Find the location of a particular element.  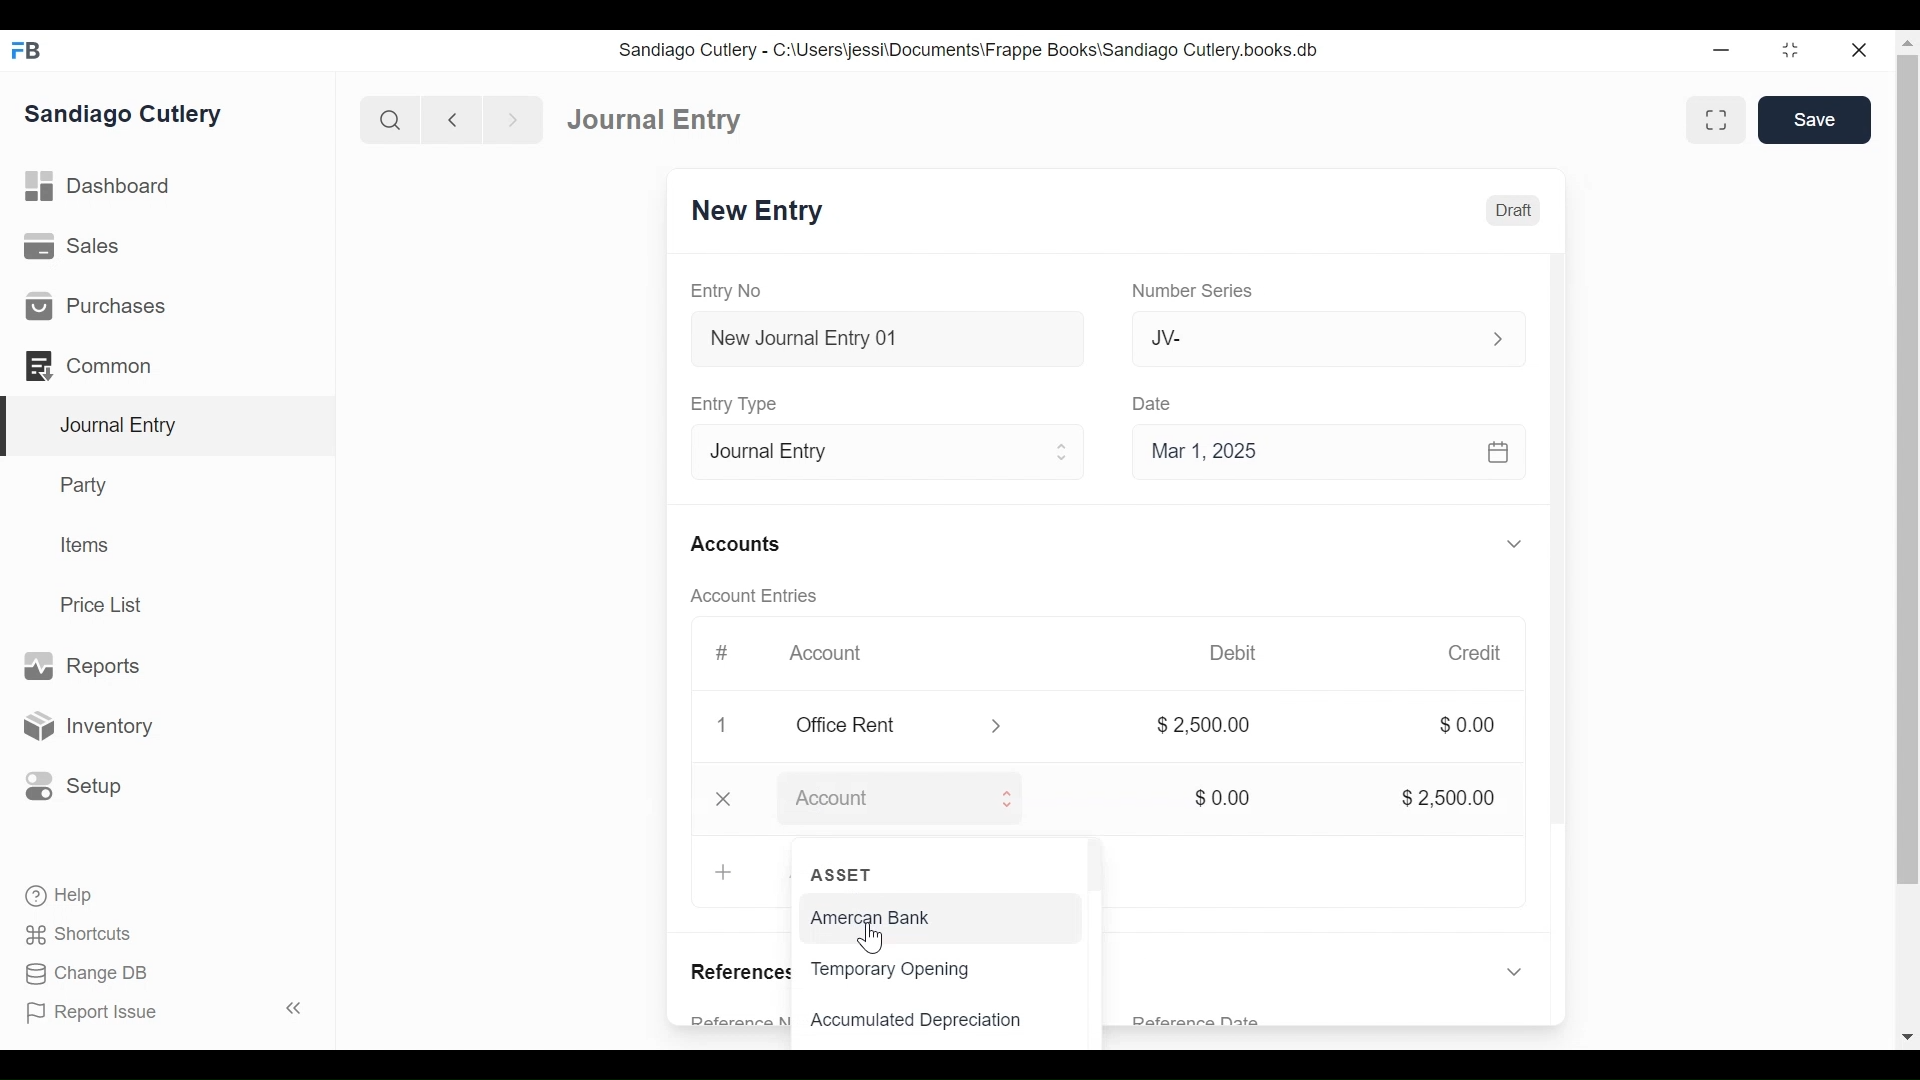

maximize is located at coordinates (1788, 49).